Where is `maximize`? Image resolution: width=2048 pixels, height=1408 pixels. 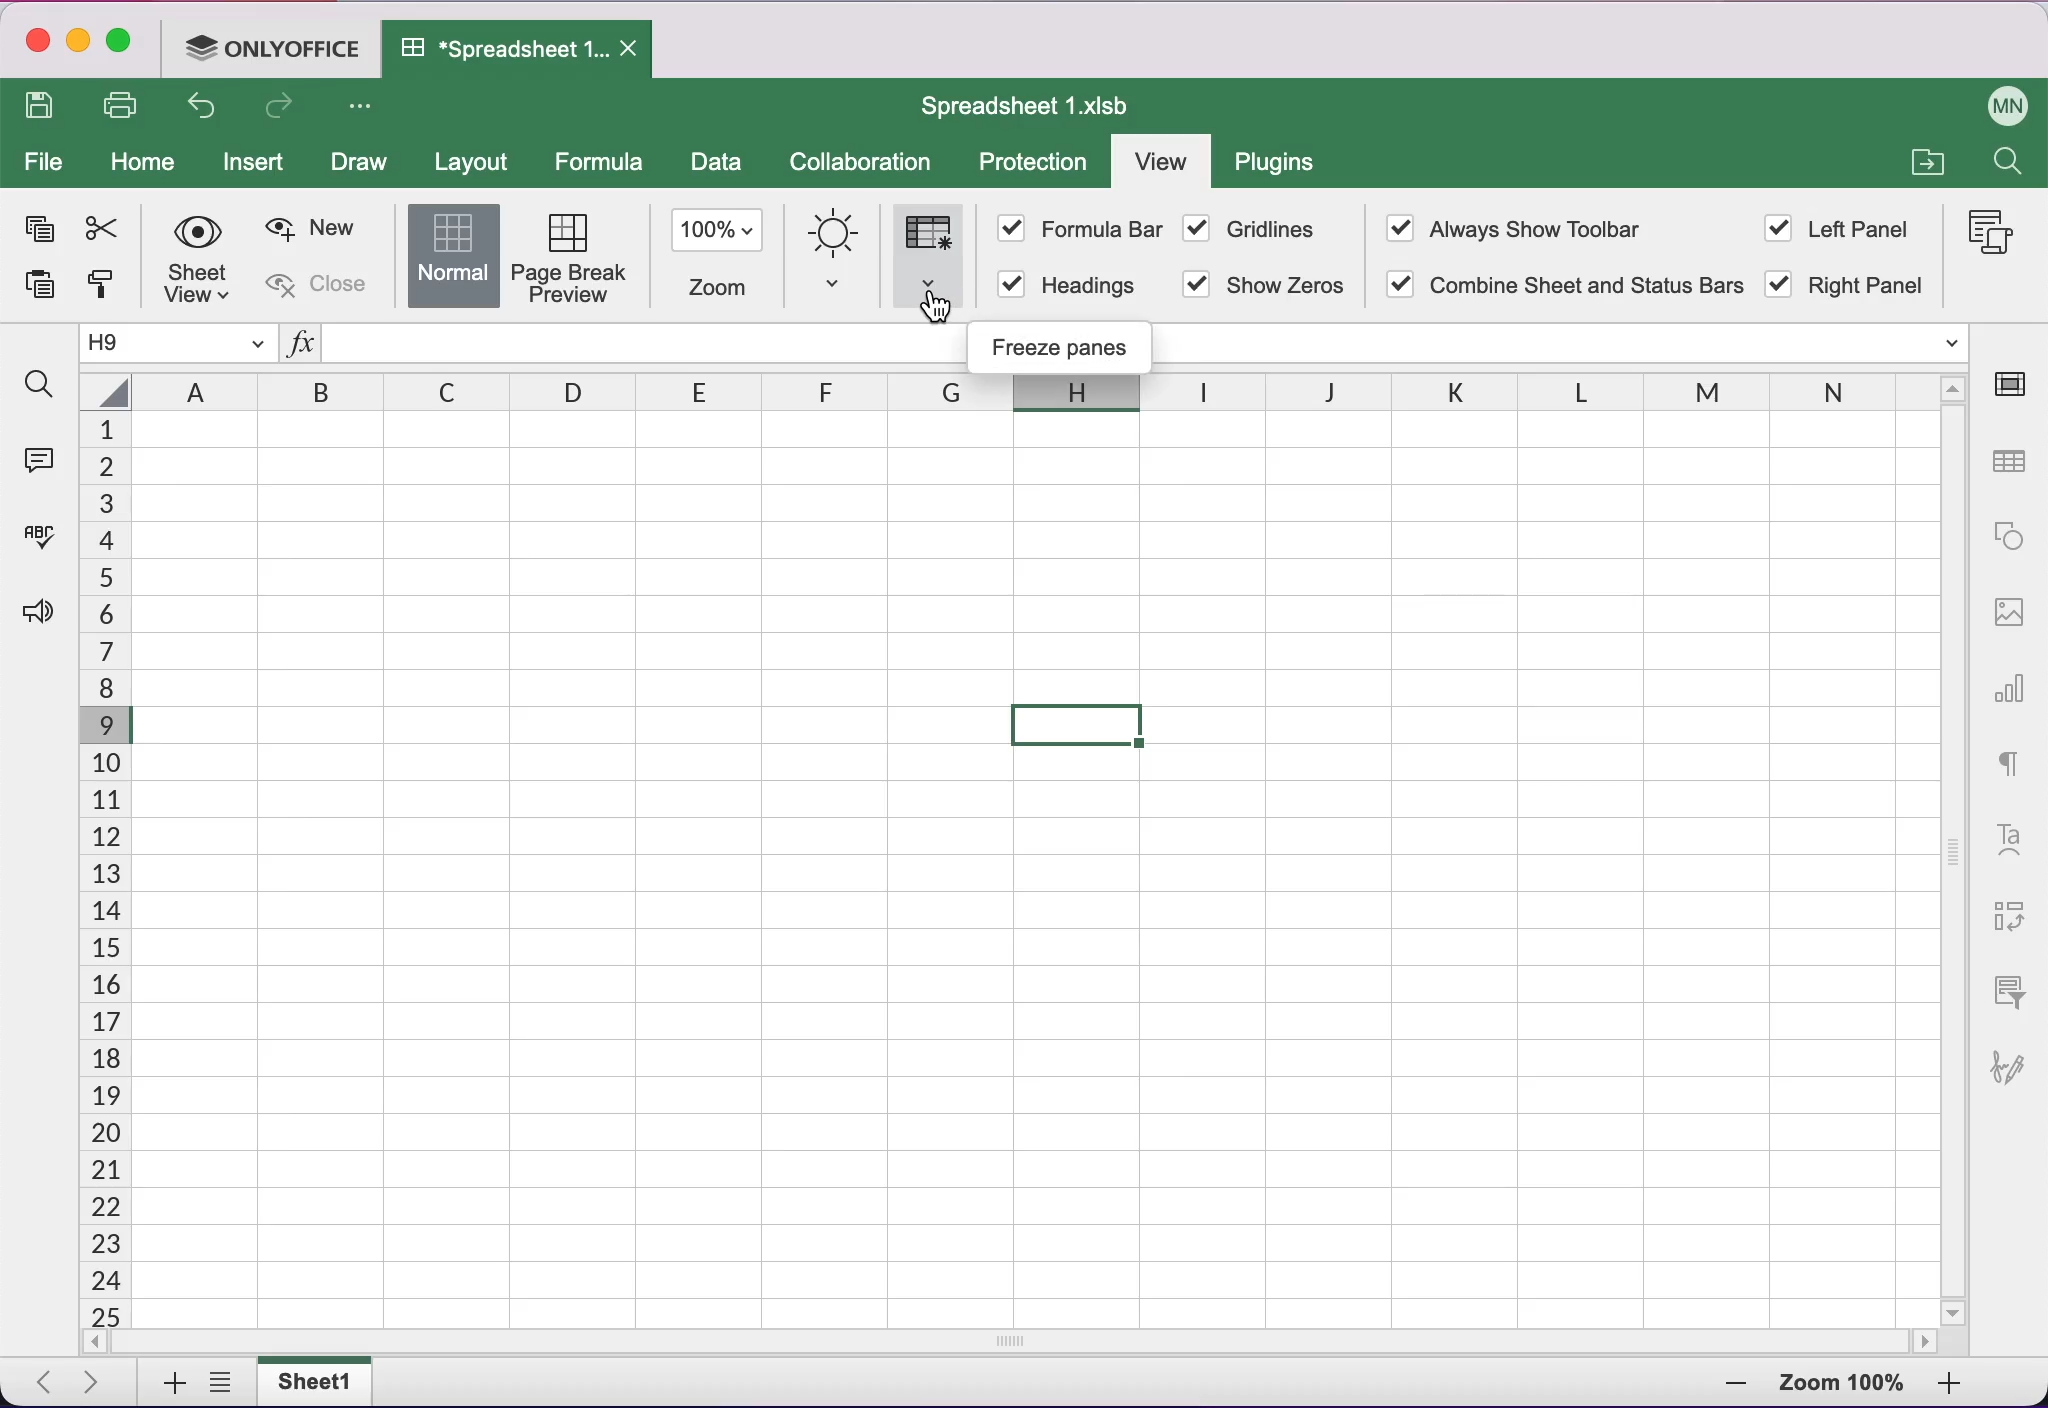
maximize is located at coordinates (123, 43).